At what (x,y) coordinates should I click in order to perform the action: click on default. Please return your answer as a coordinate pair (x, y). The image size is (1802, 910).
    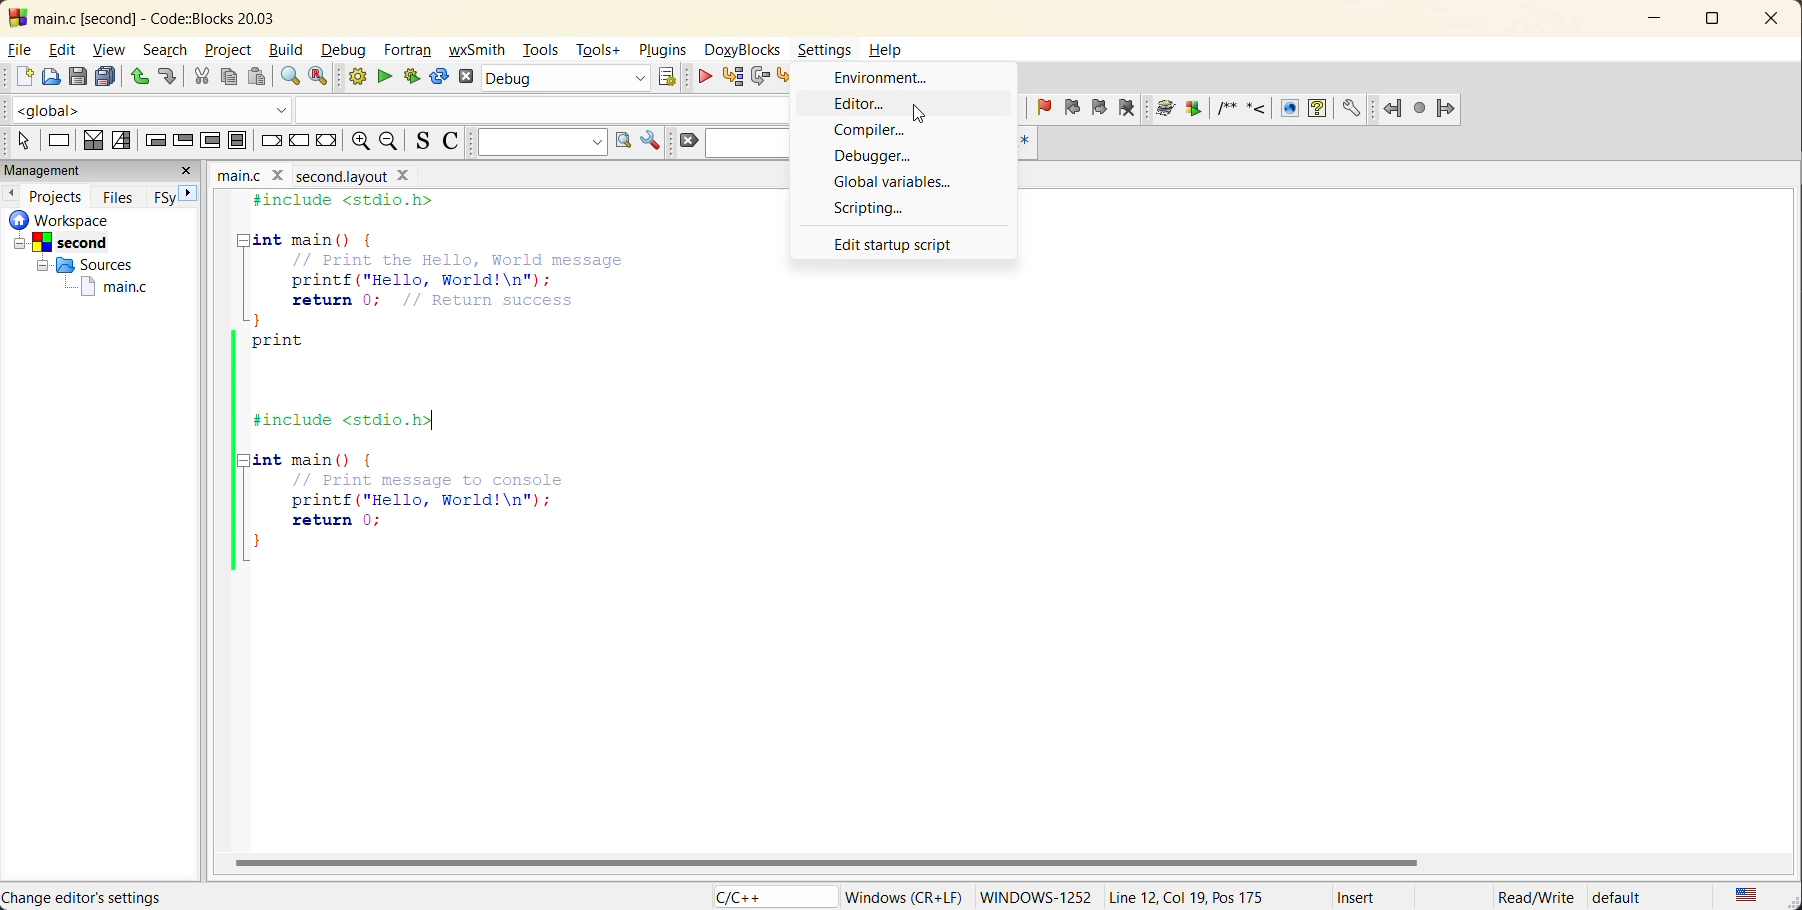
    Looking at the image, I should click on (1636, 898).